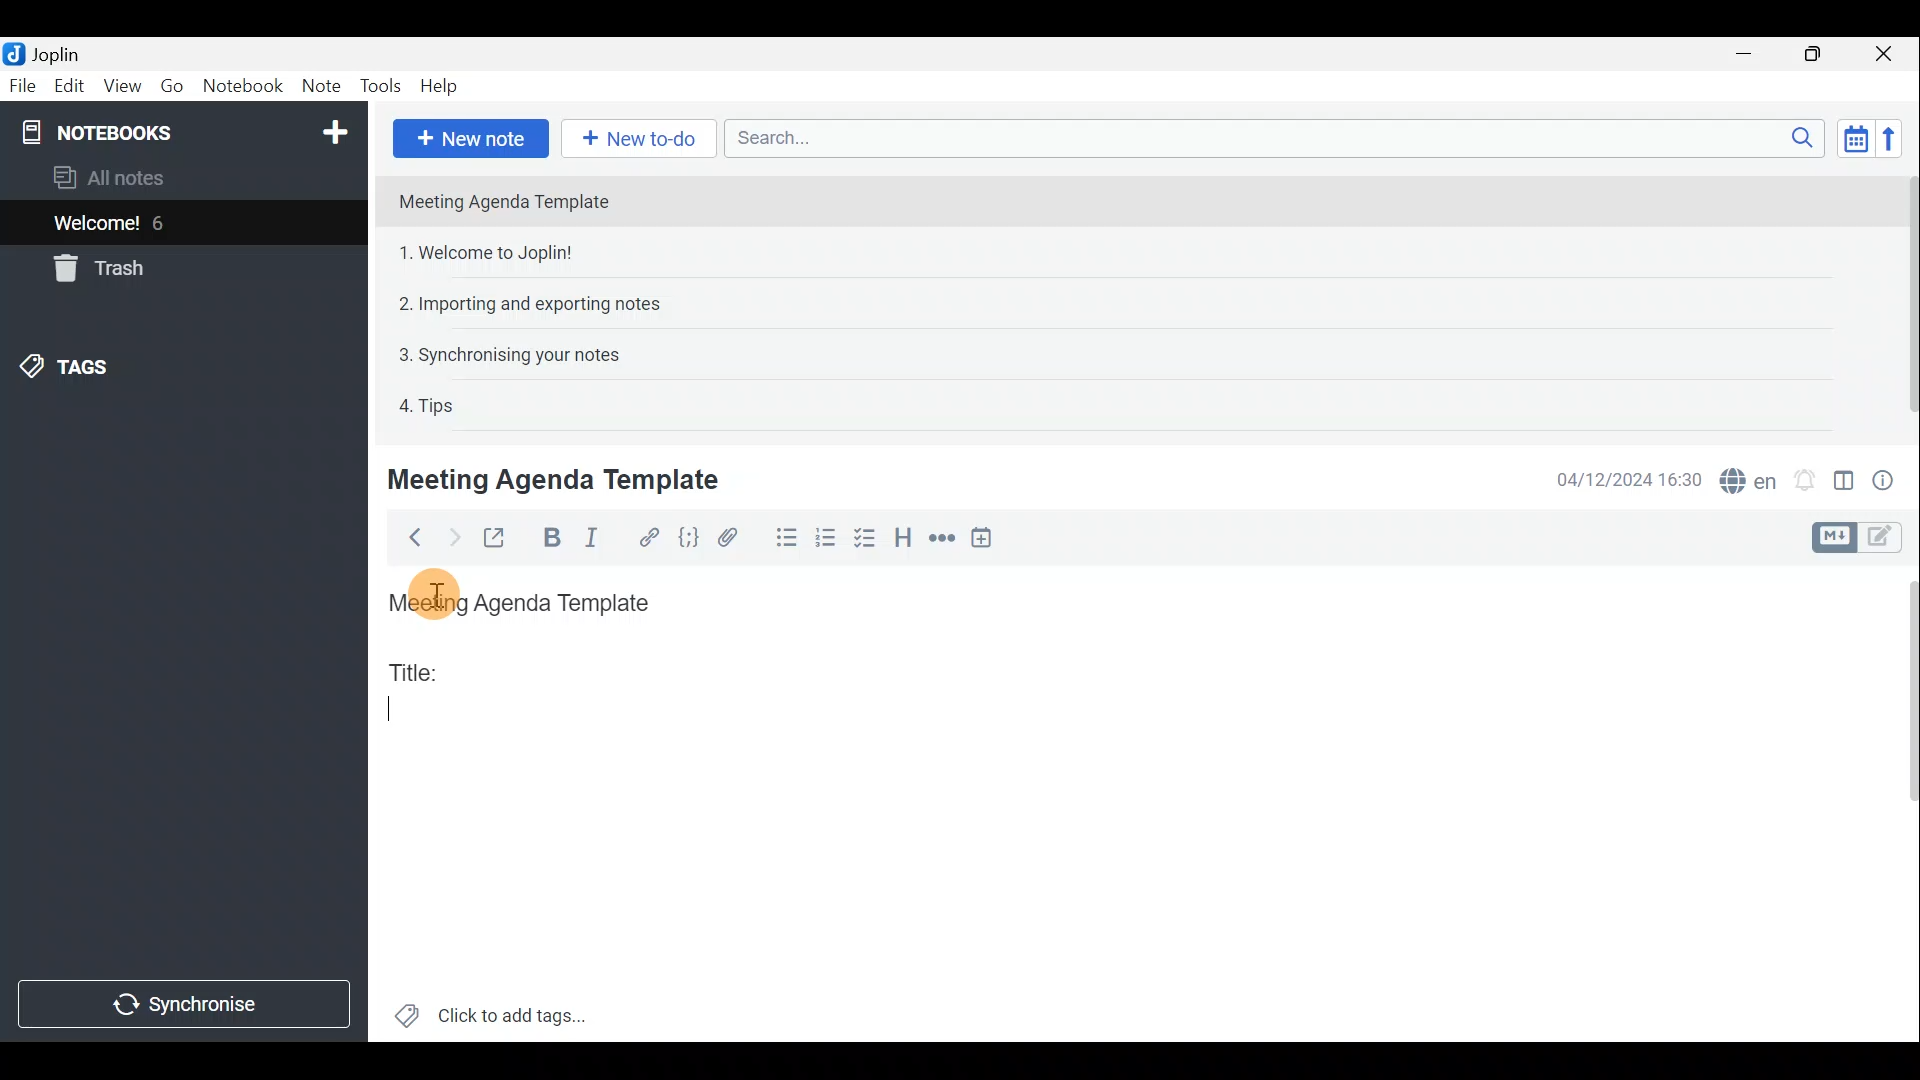 Image resolution: width=1920 pixels, height=1080 pixels. What do you see at coordinates (601, 539) in the screenshot?
I see `Italic` at bounding box center [601, 539].